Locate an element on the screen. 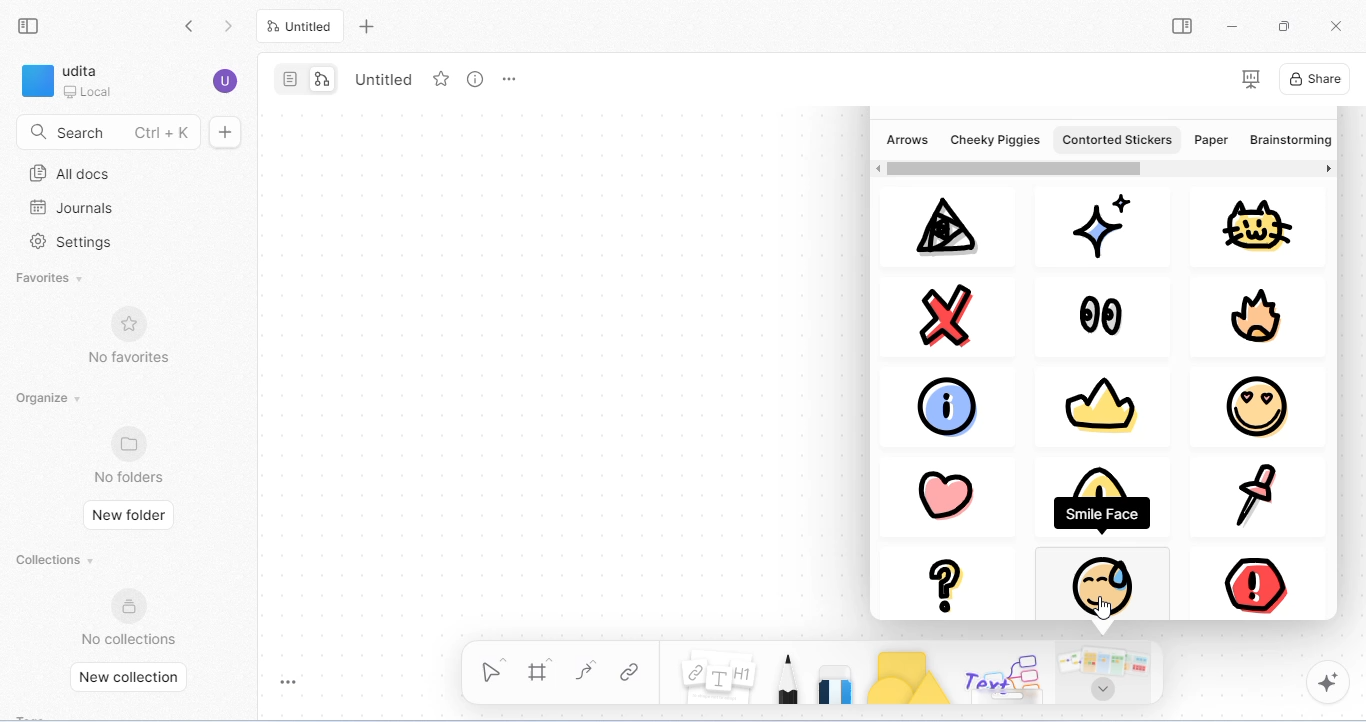 The width and height of the screenshot is (1366, 722). link is located at coordinates (634, 671).